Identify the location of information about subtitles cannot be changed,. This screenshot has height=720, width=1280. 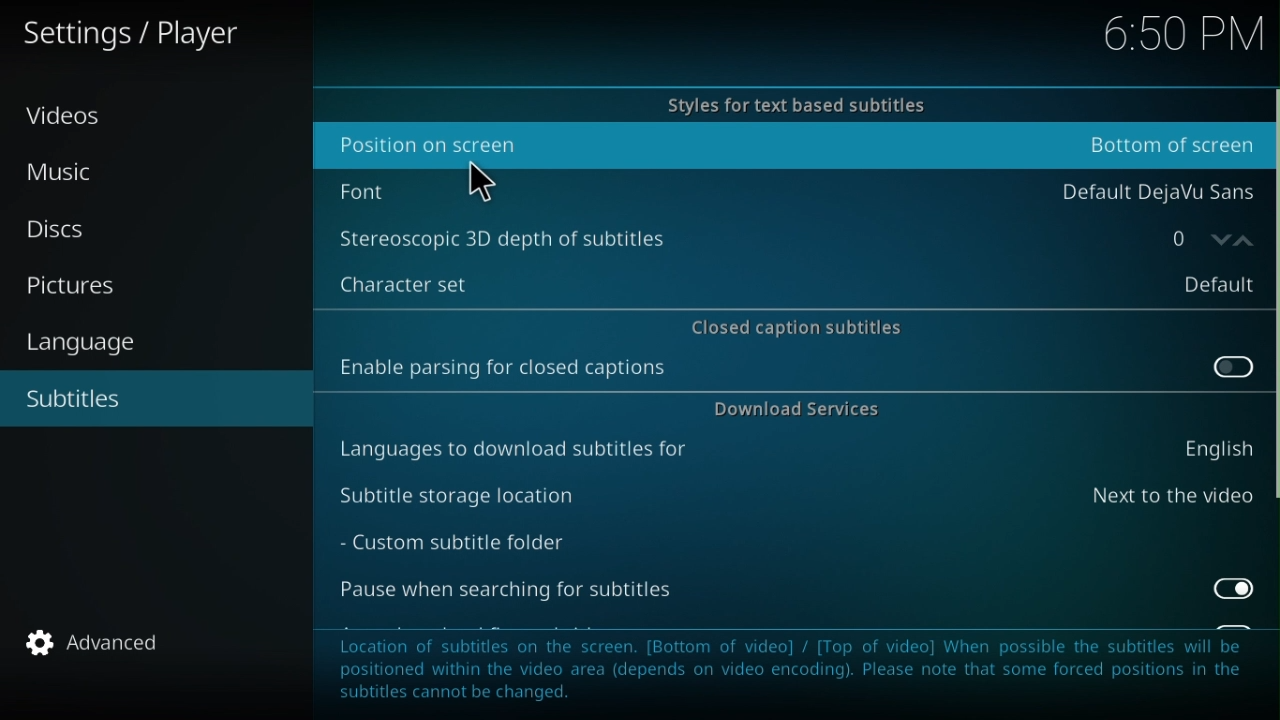
(800, 669).